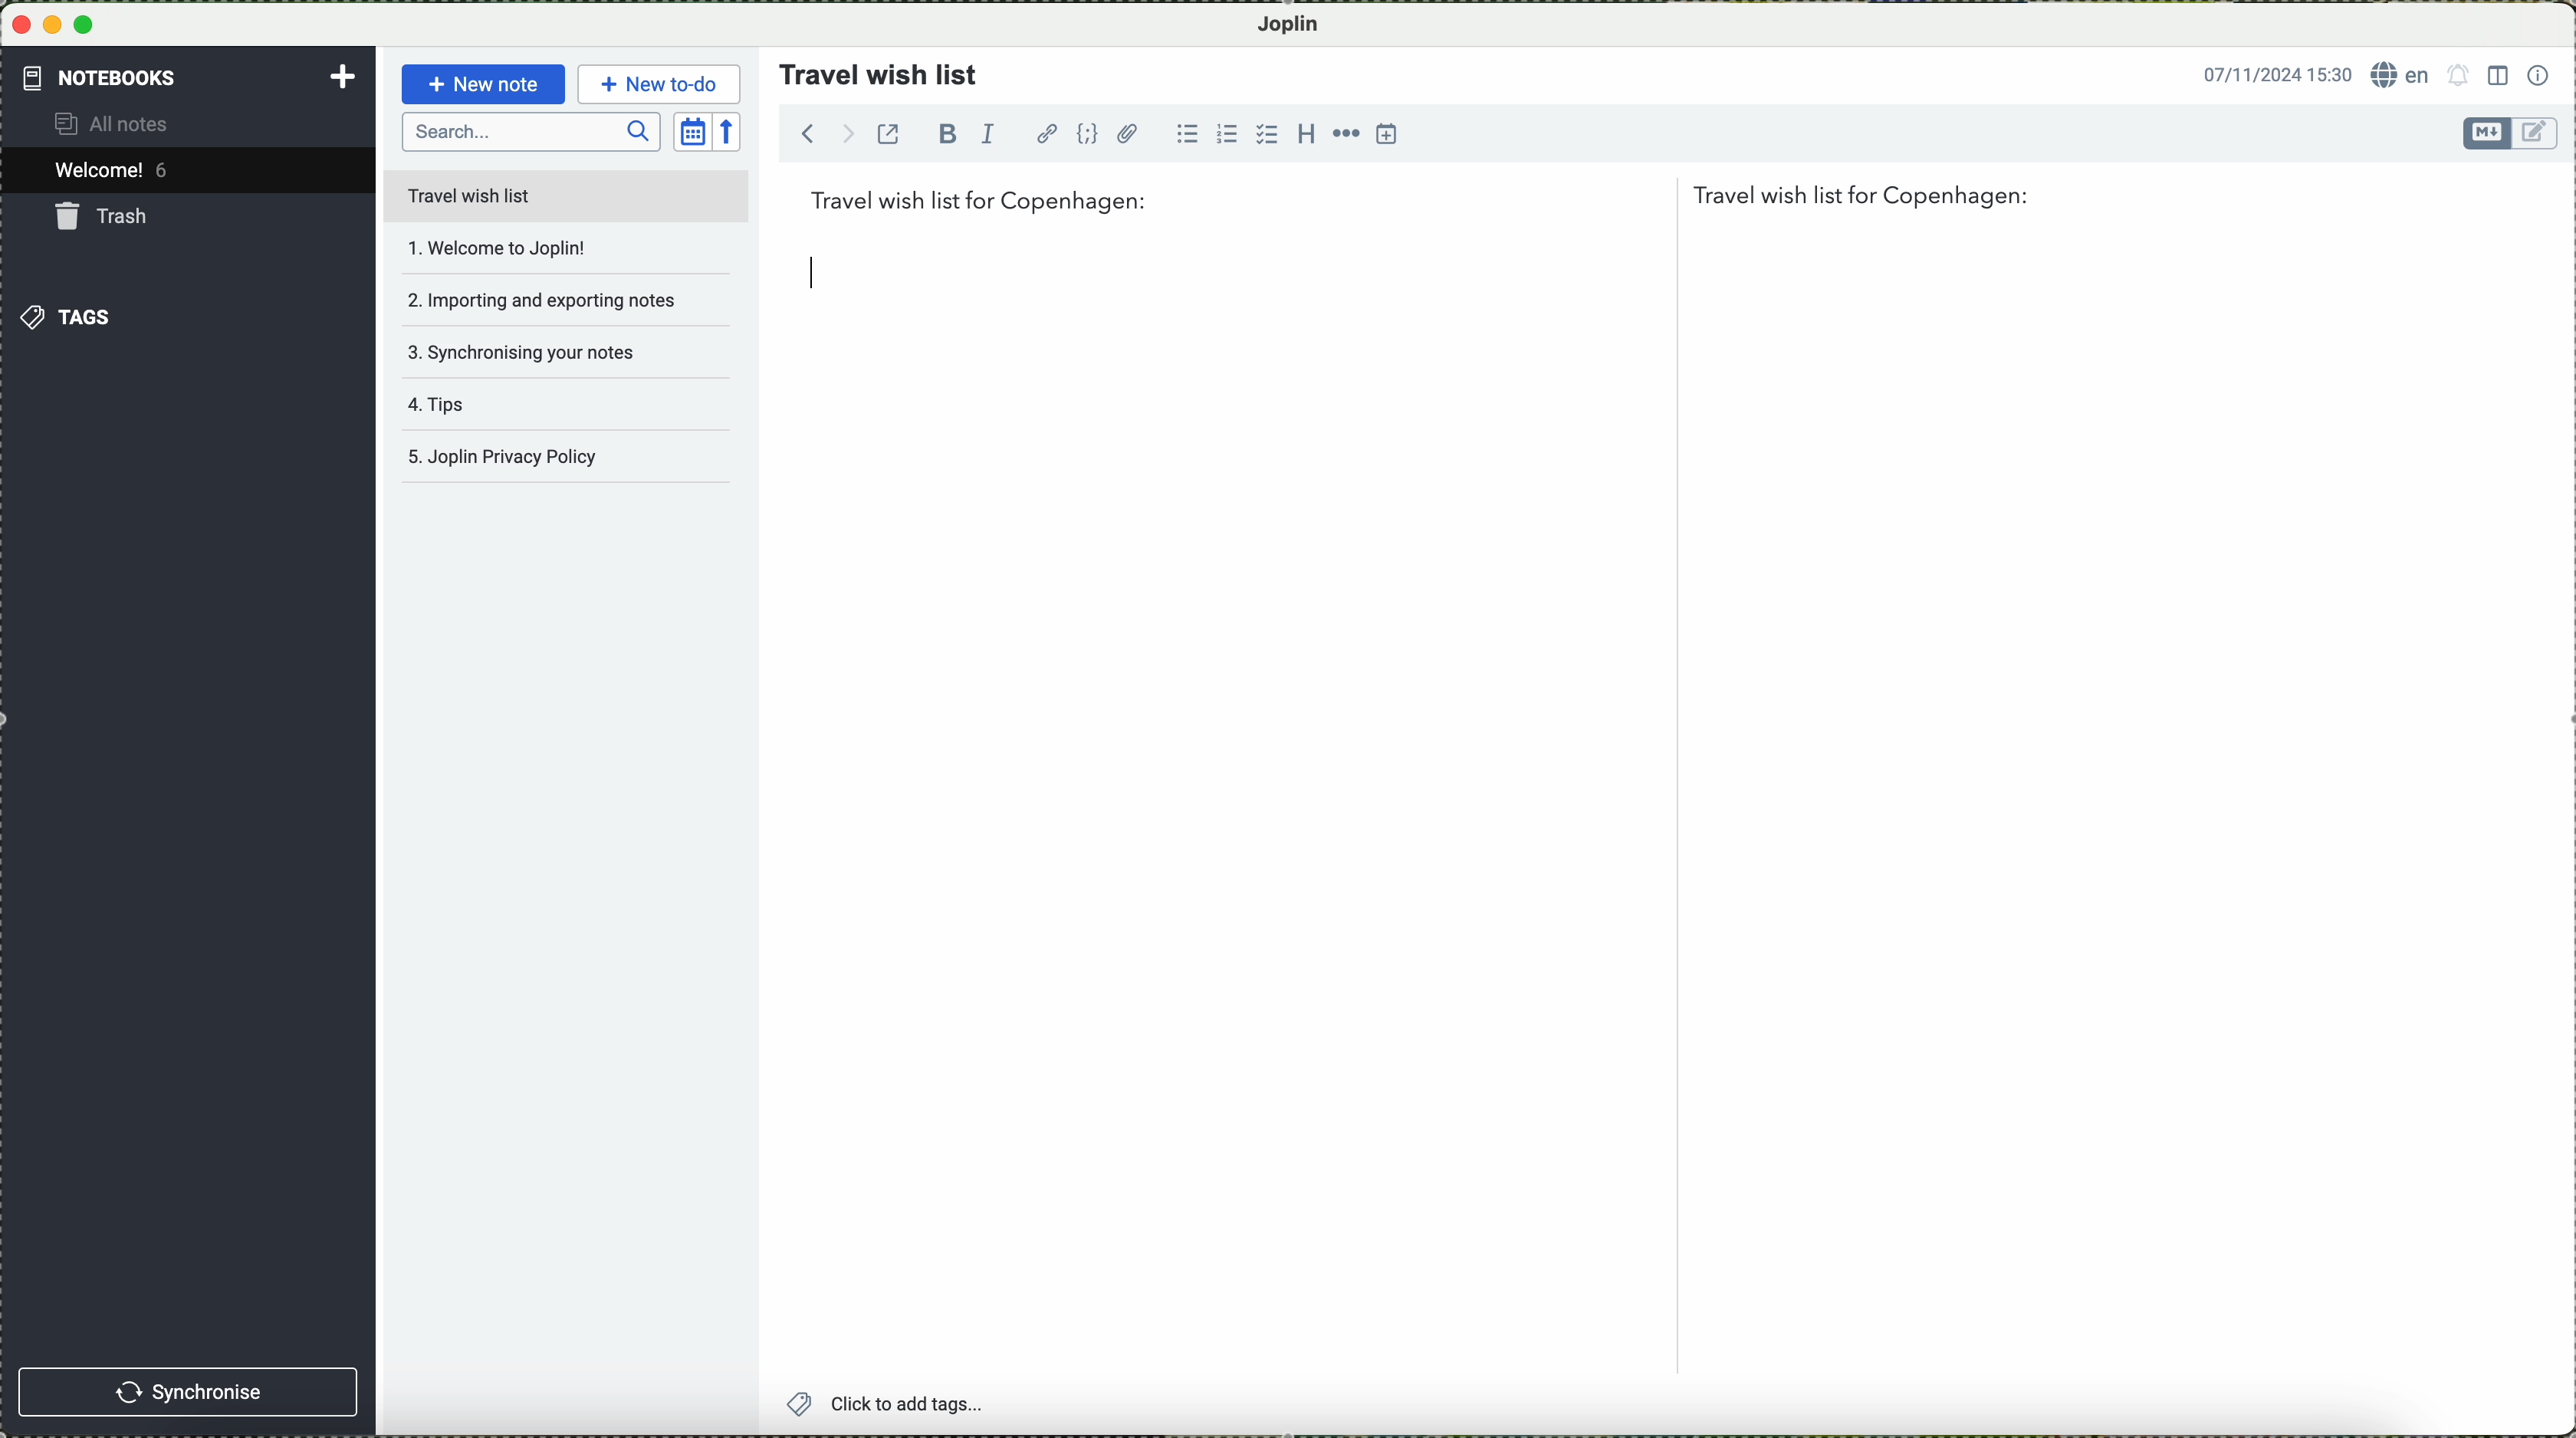 Image resolution: width=2576 pixels, height=1438 pixels. I want to click on Joplin privacy policy, so click(560, 462).